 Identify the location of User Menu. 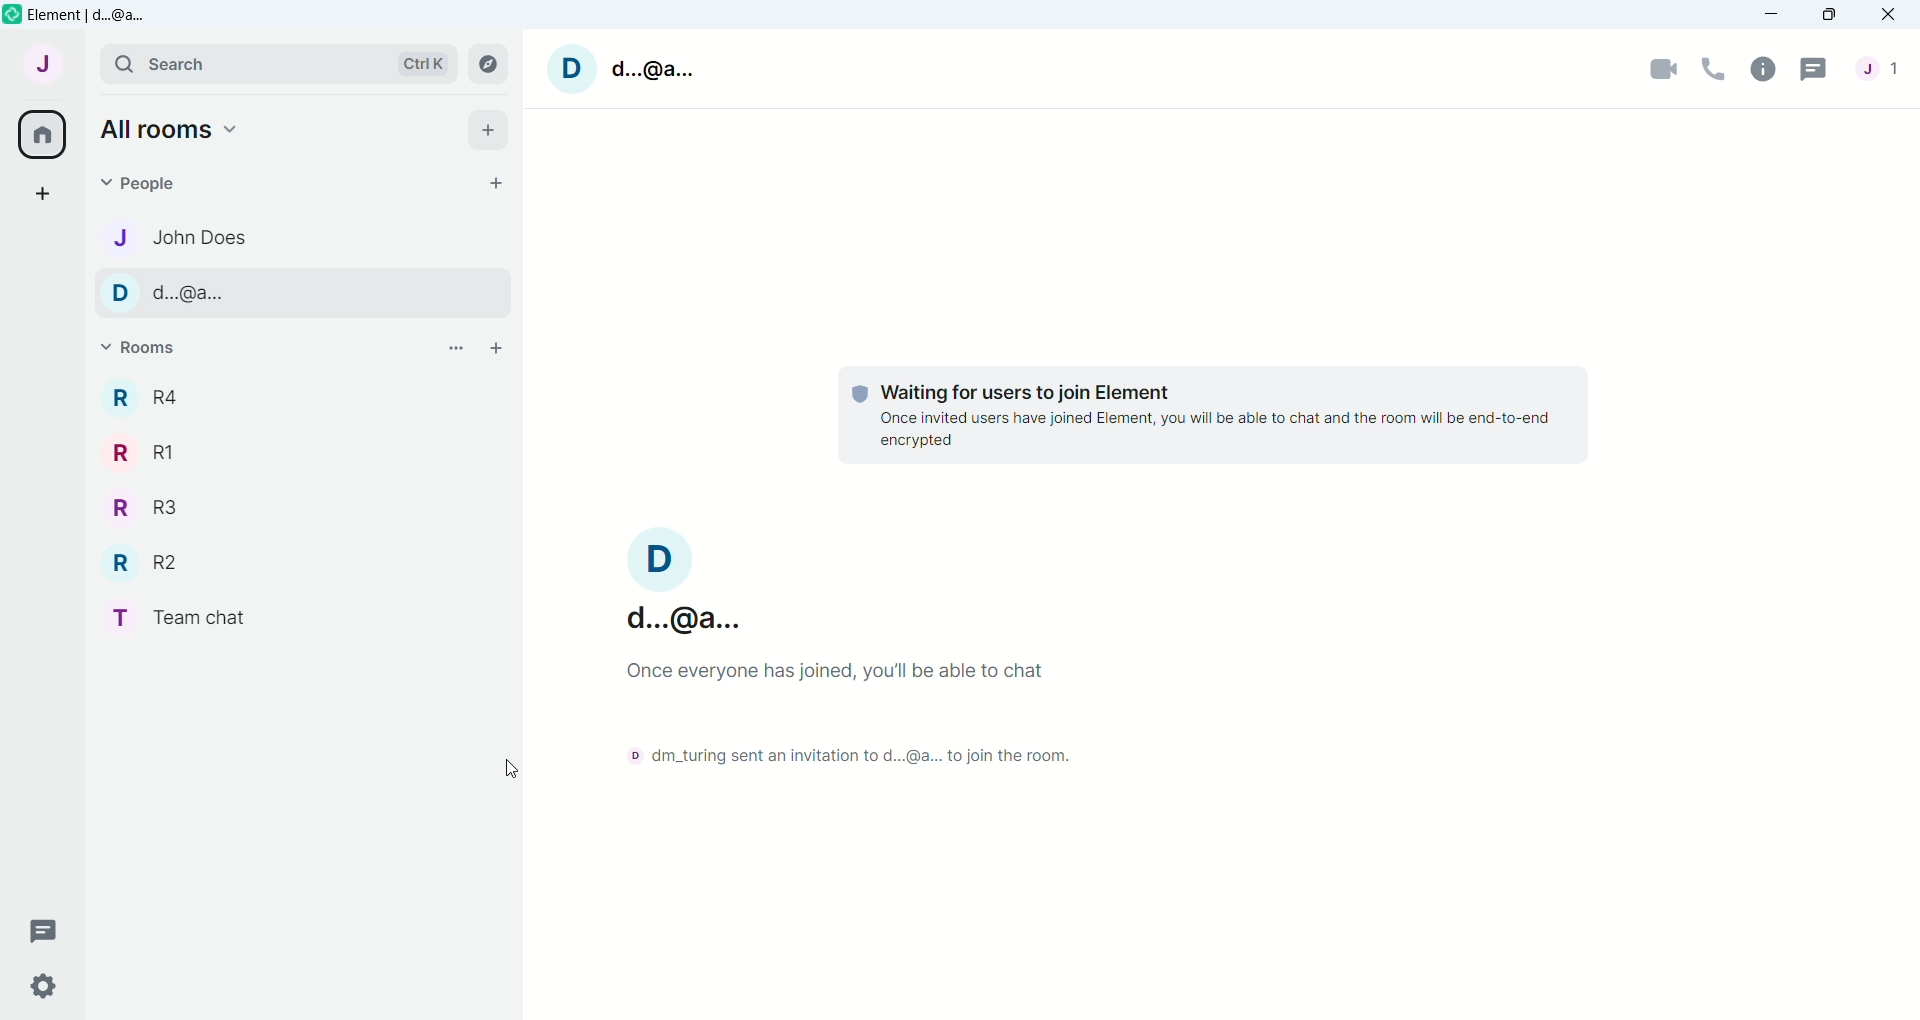
(50, 63).